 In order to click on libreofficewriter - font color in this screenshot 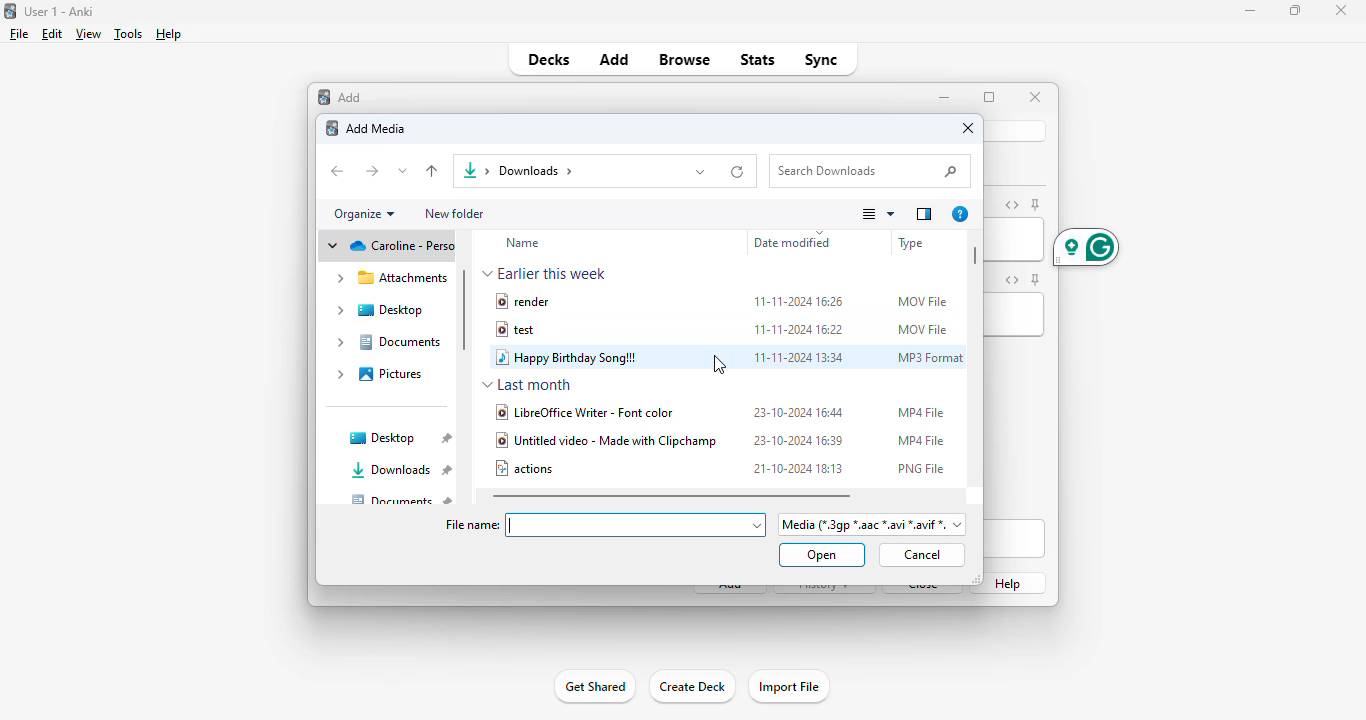, I will do `click(584, 412)`.